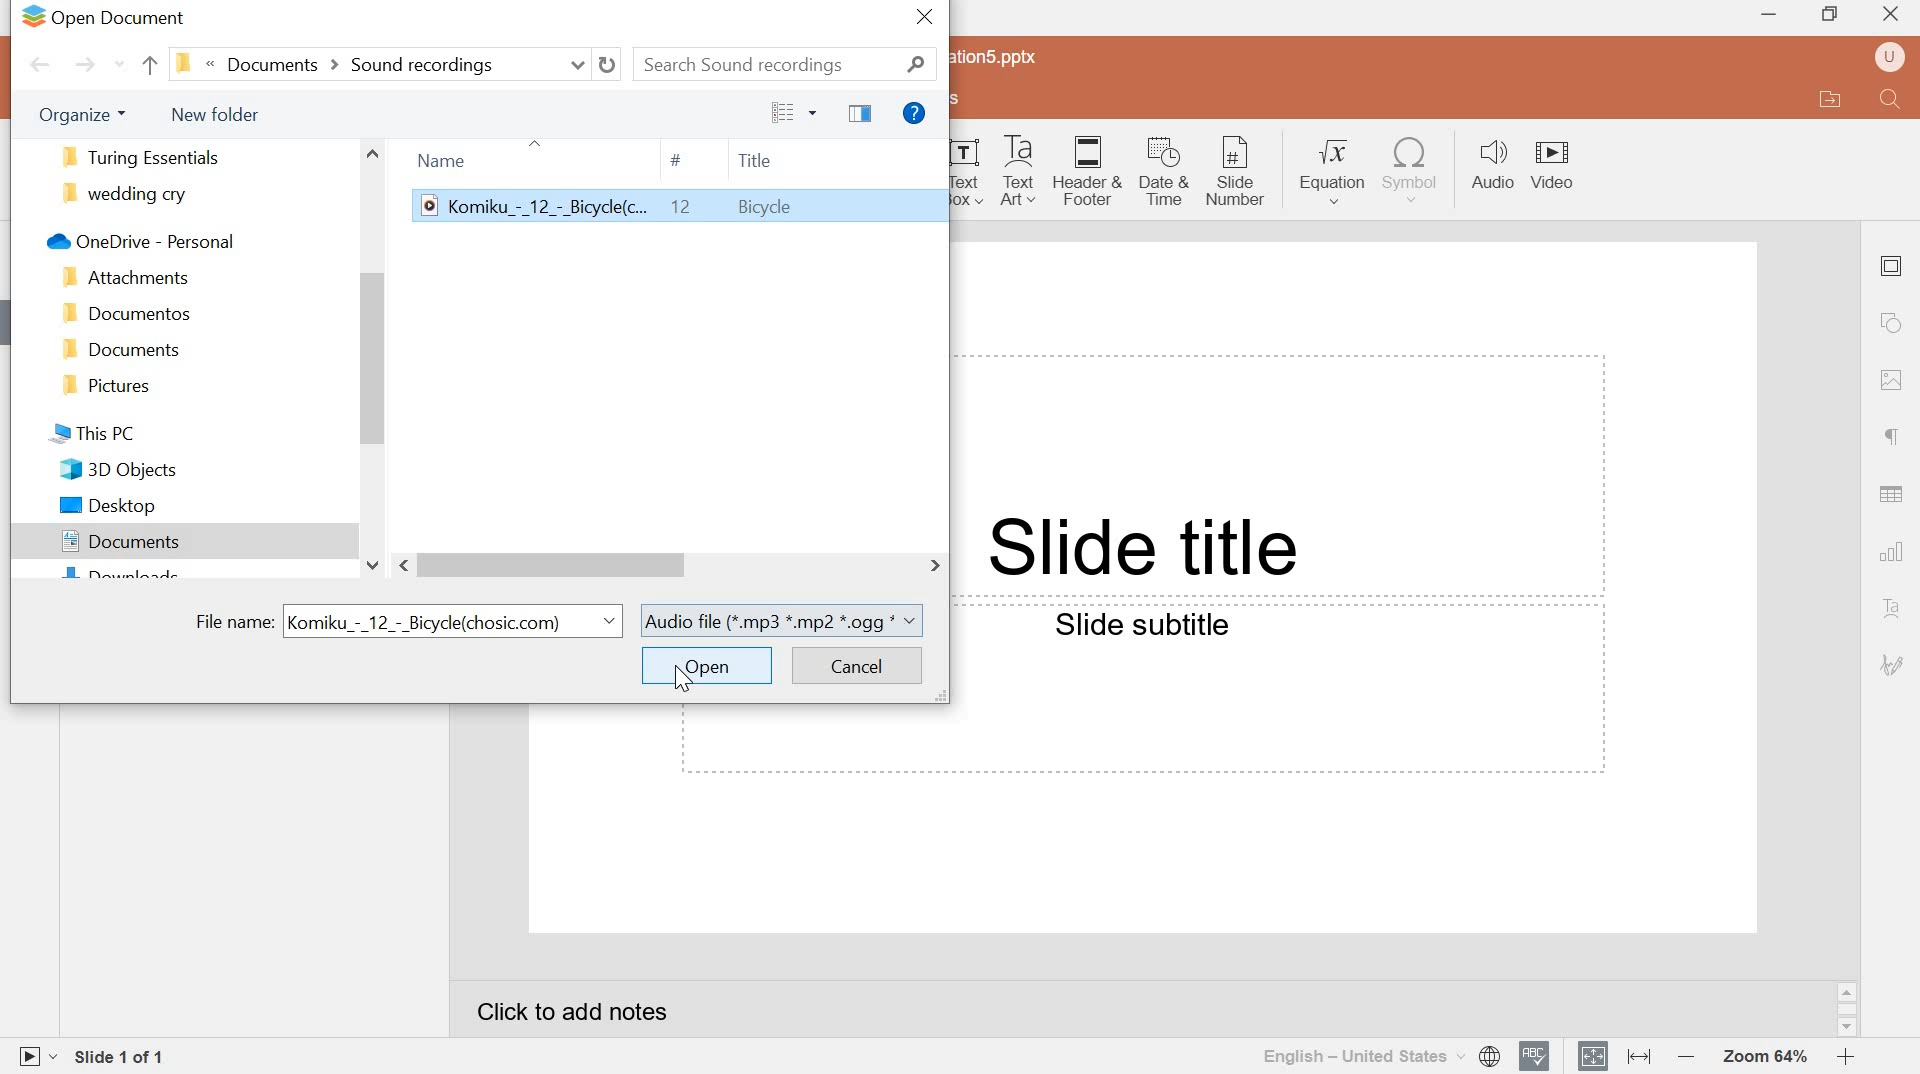  I want to click on dropdown, so click(606, 621).